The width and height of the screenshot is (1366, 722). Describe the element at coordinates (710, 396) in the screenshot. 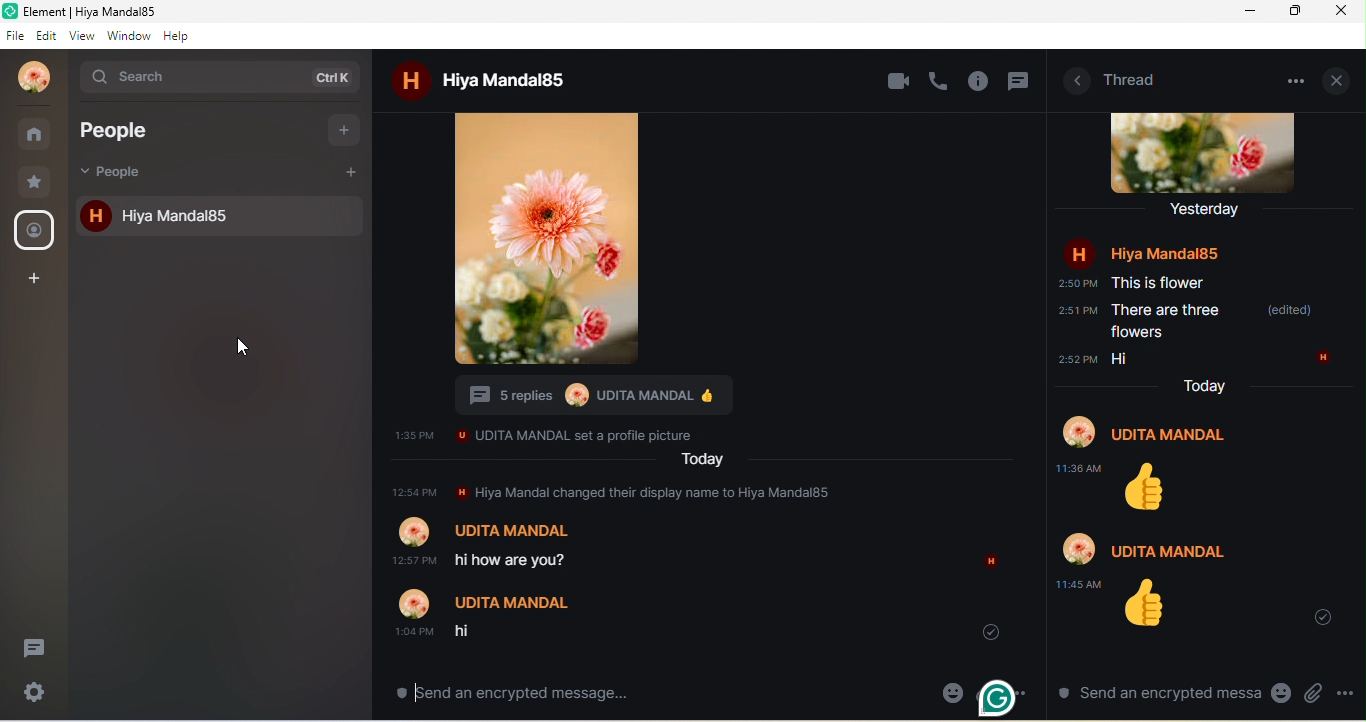

I see `Thumbs up emoji` at that location.